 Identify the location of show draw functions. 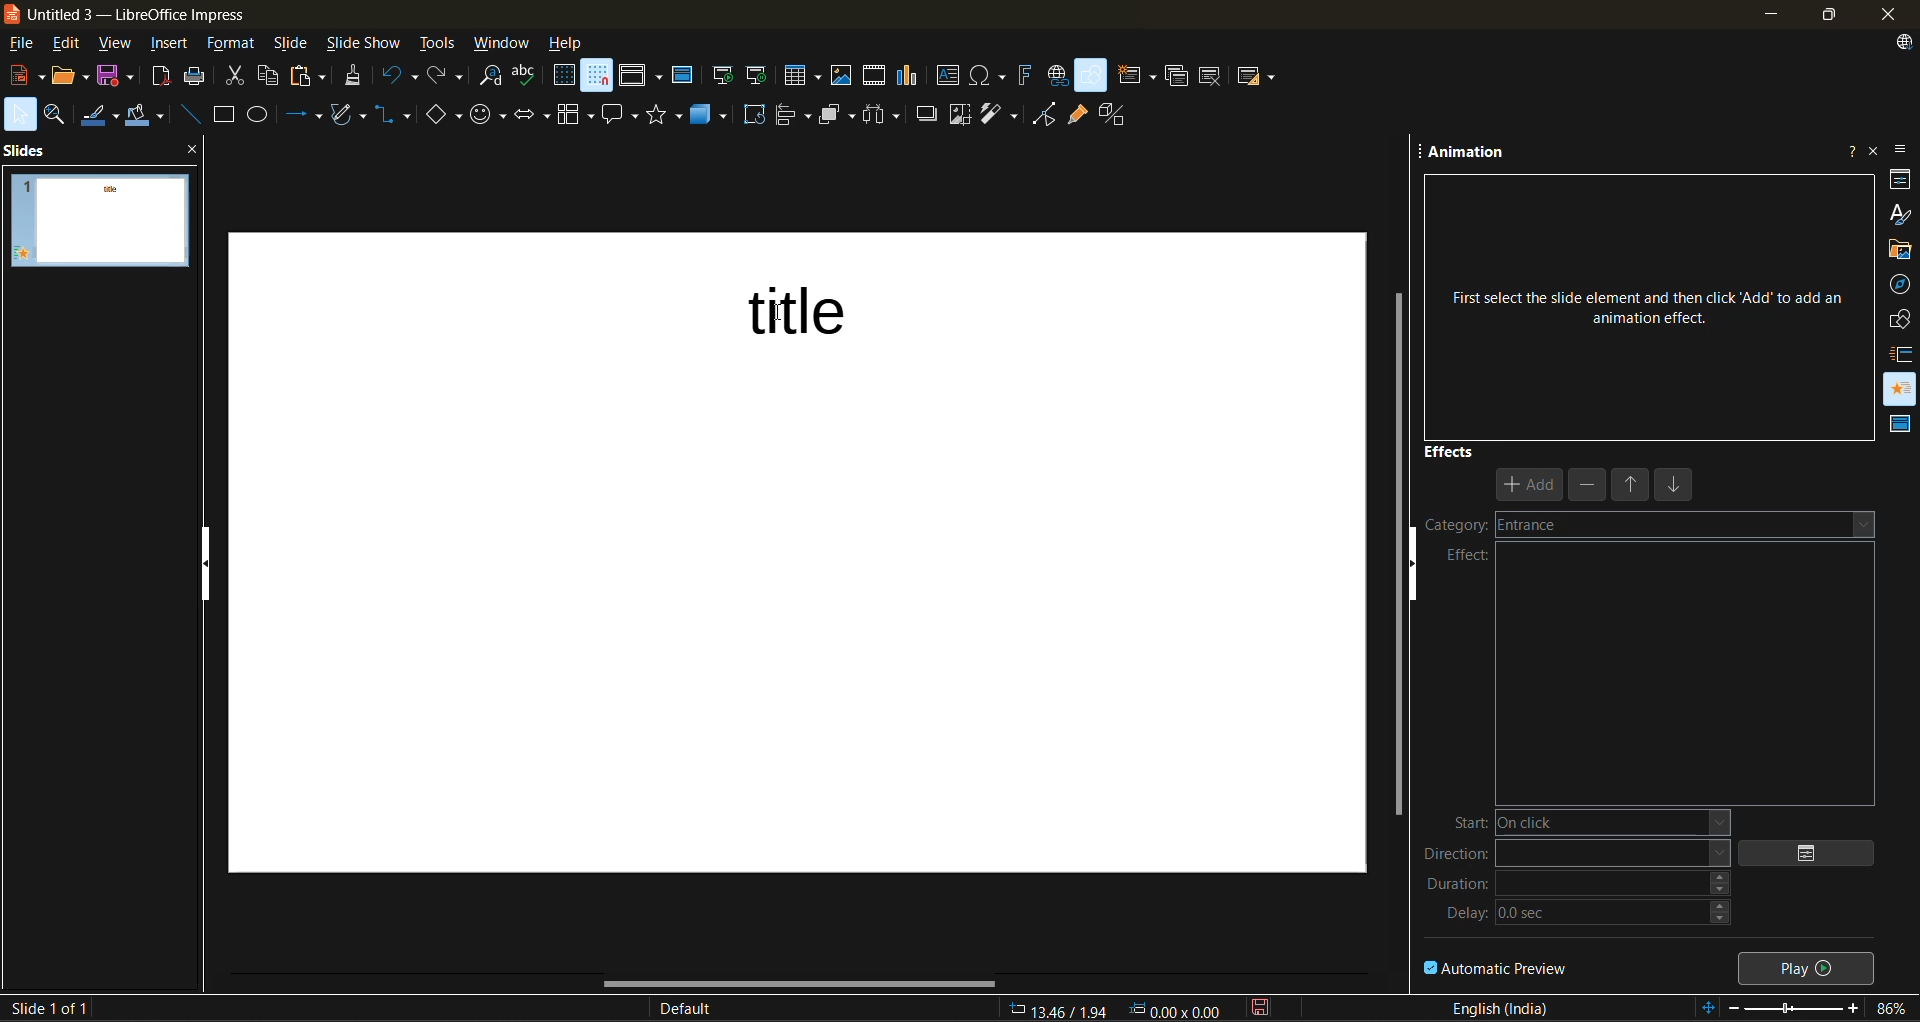
(1093, 73).